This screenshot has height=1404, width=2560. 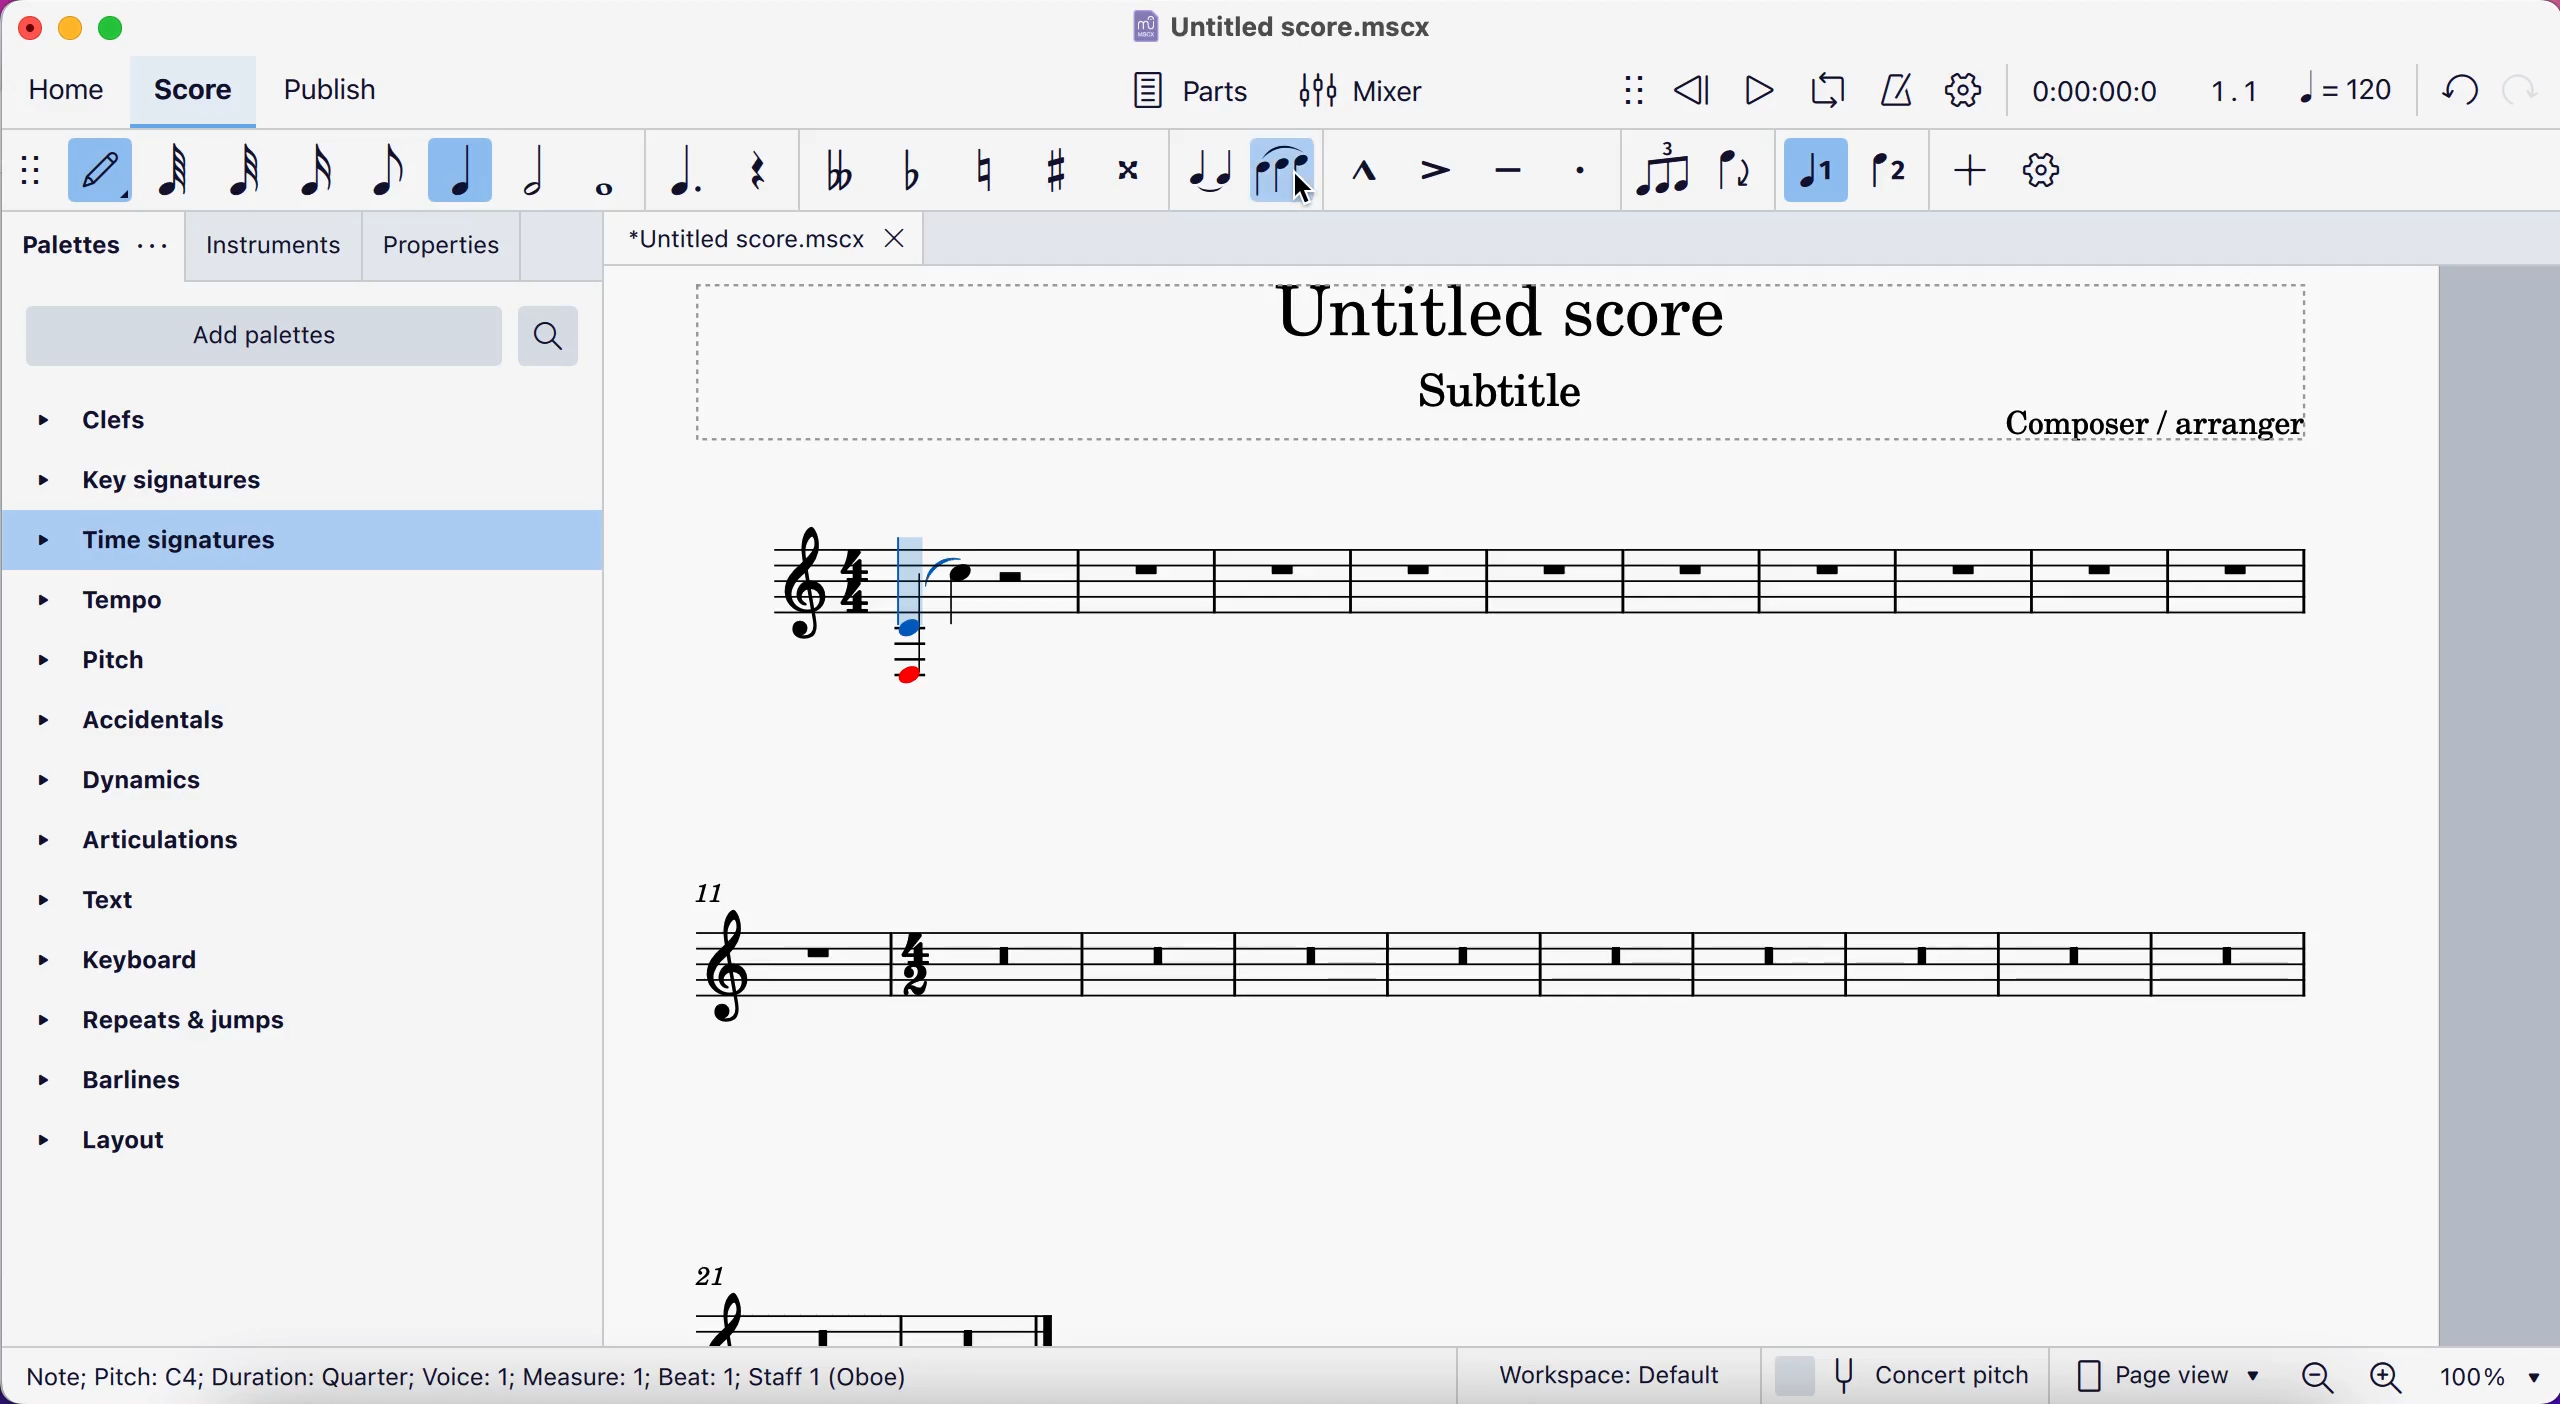 I want to click on flip direction, so click(x=1731, y=168).